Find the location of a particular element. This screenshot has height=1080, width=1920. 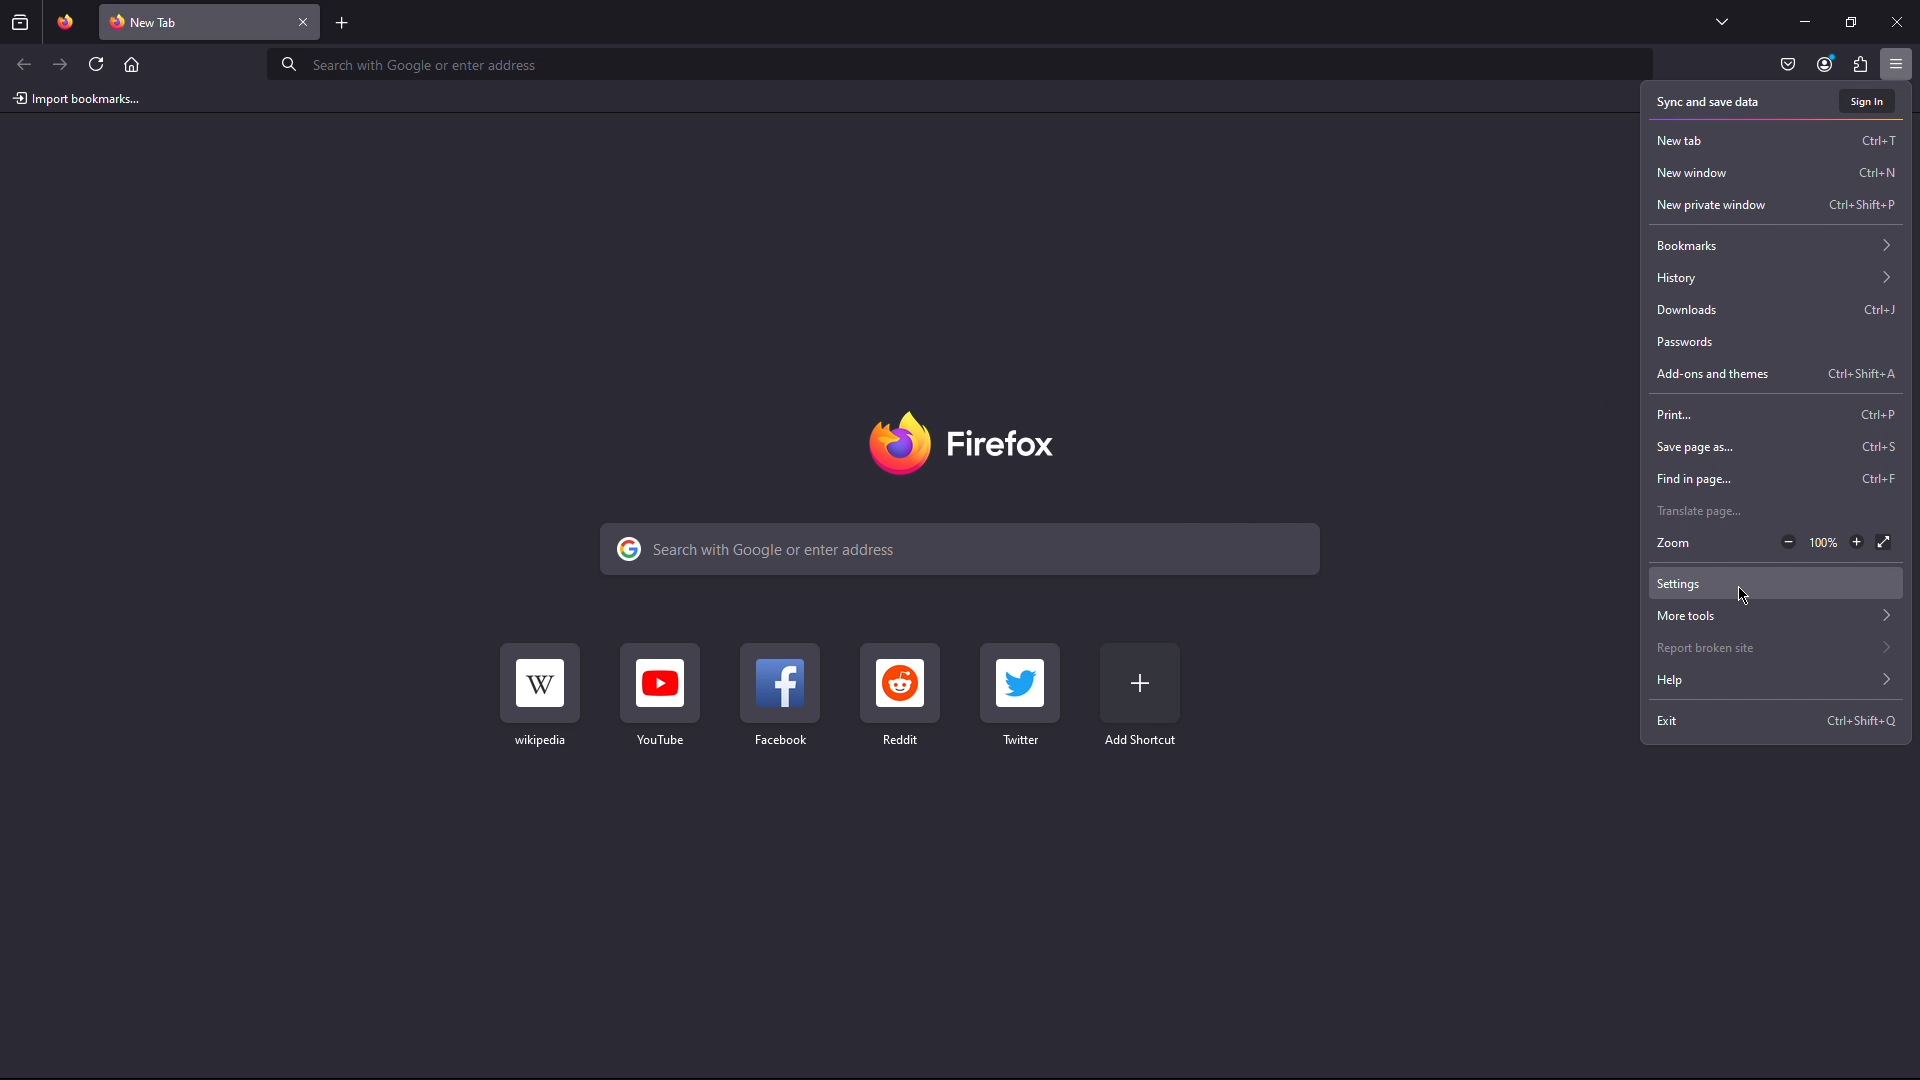

Address Bar is located at coordinates (959, 63).